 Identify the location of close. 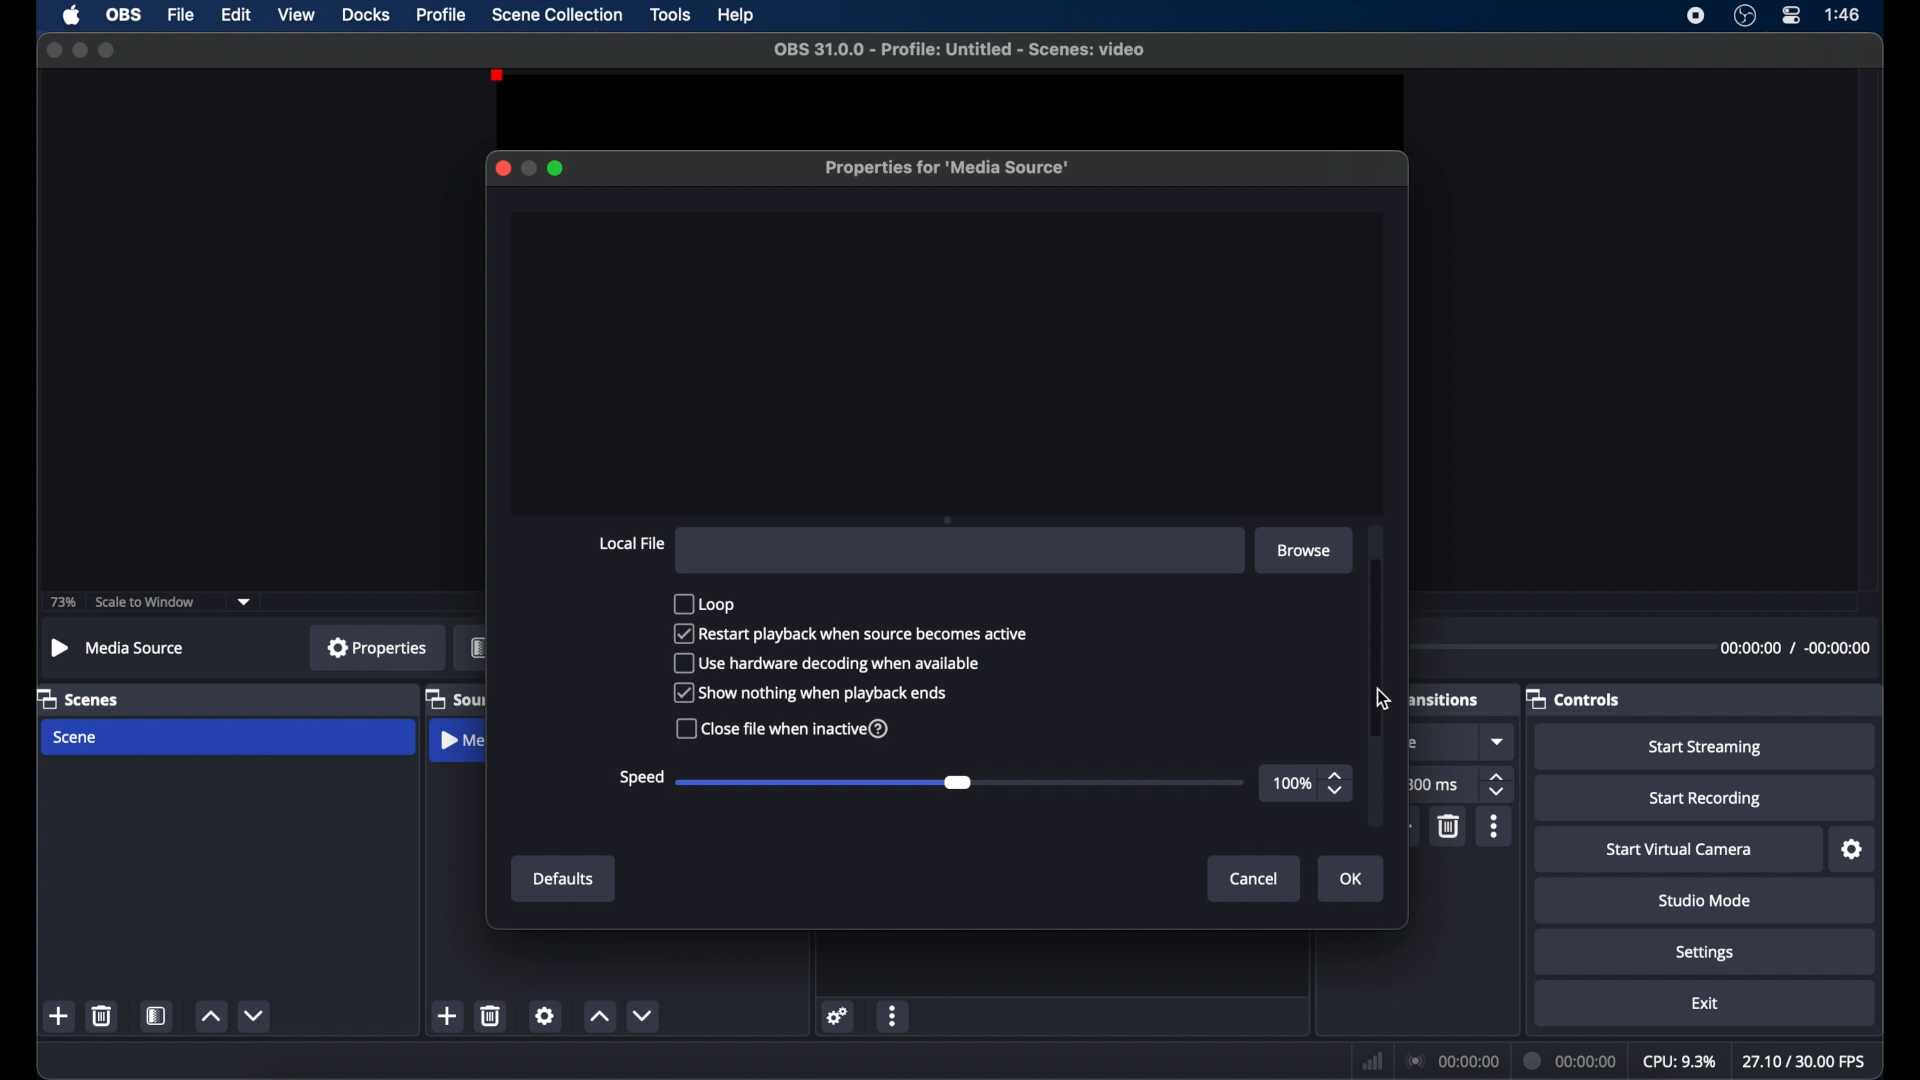
(54, 51).